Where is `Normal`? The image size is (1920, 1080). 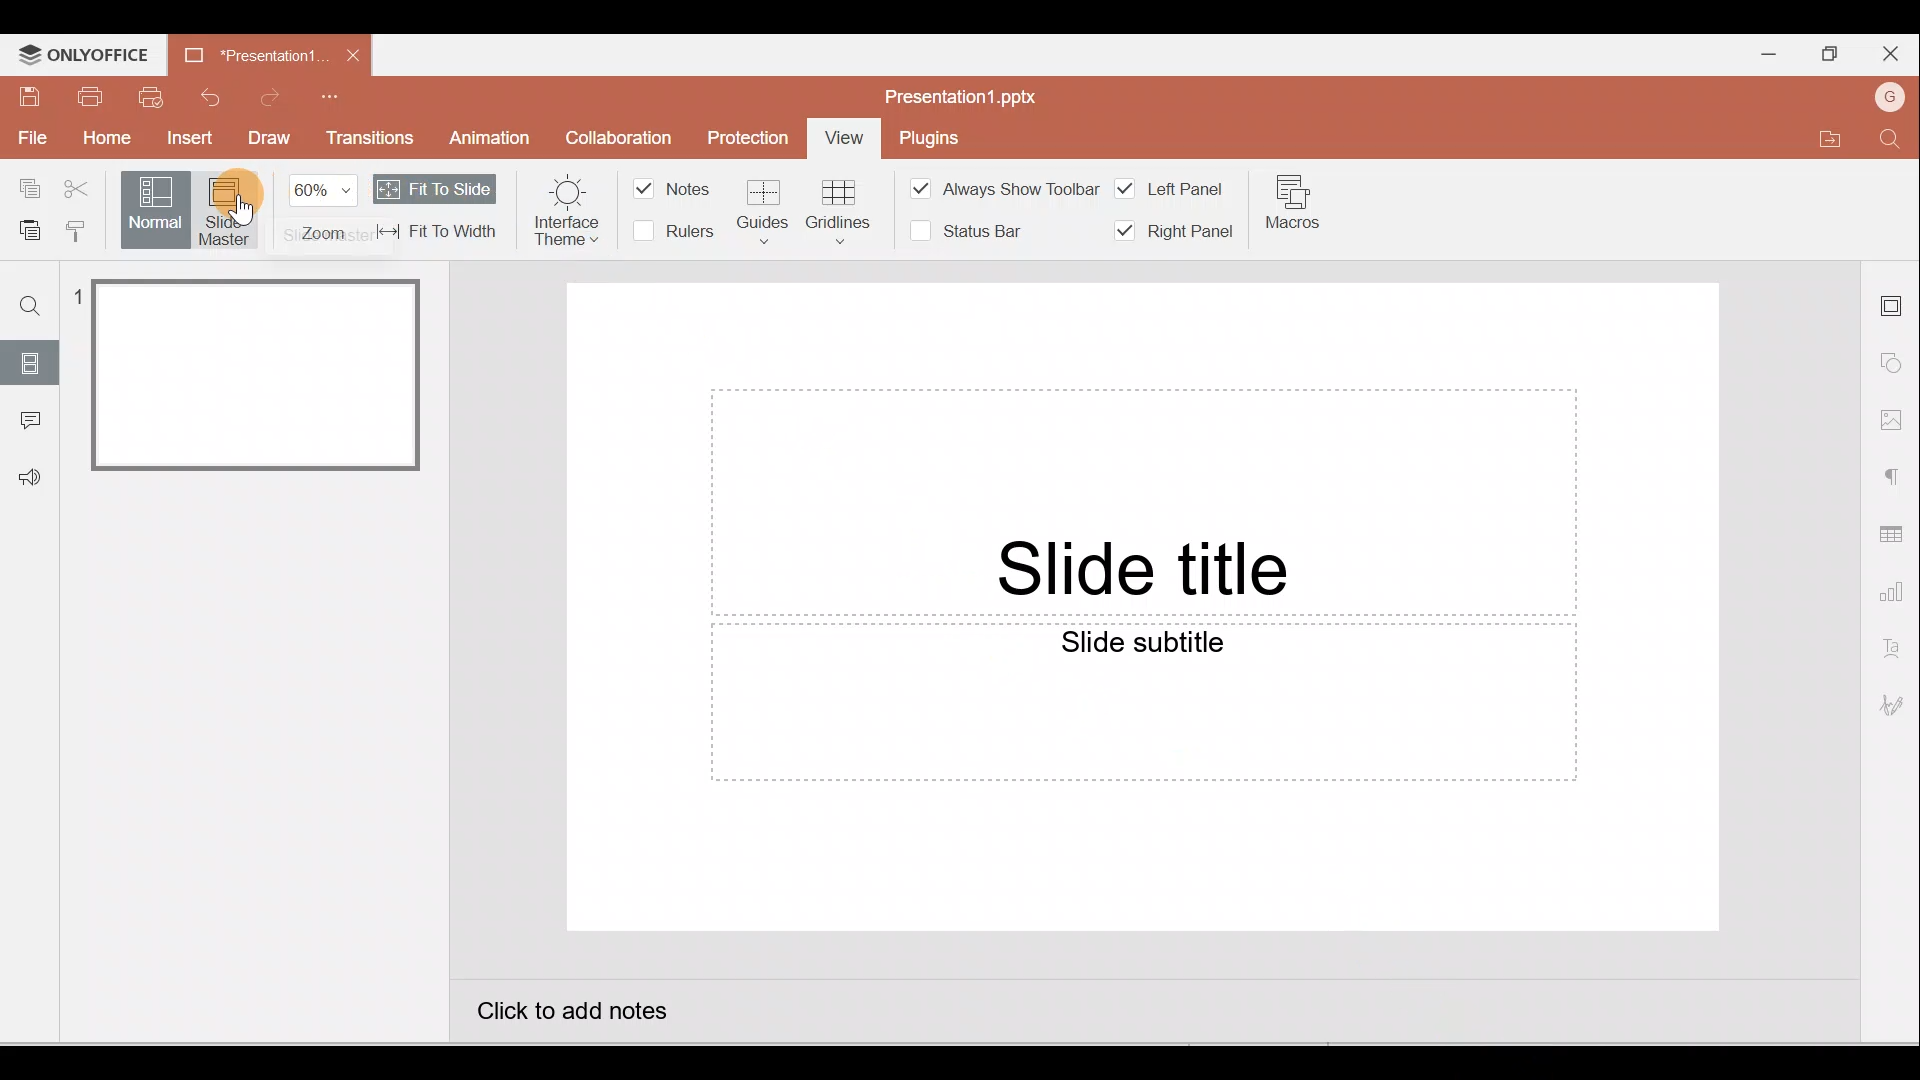 Normal is located at coordinates (153, 211).